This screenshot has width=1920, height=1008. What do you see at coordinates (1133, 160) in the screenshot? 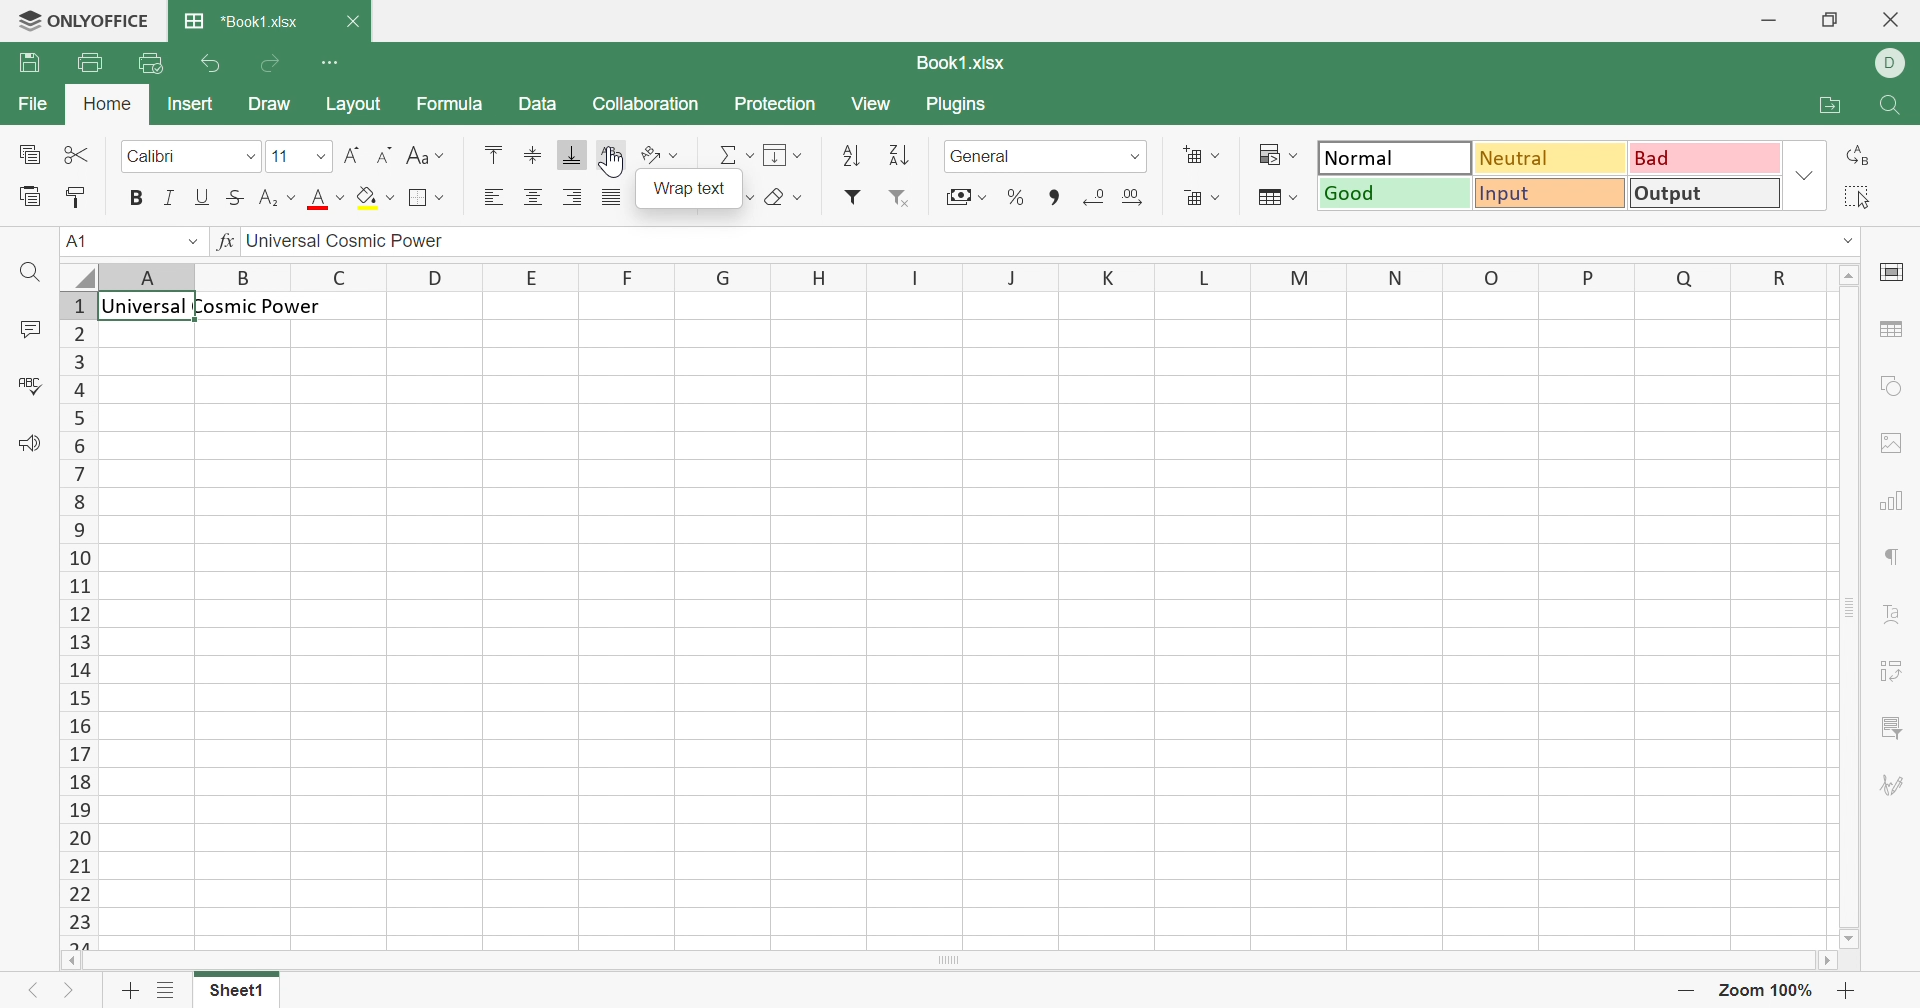
I see `Drop Down` at bounding box center [1133, 160].